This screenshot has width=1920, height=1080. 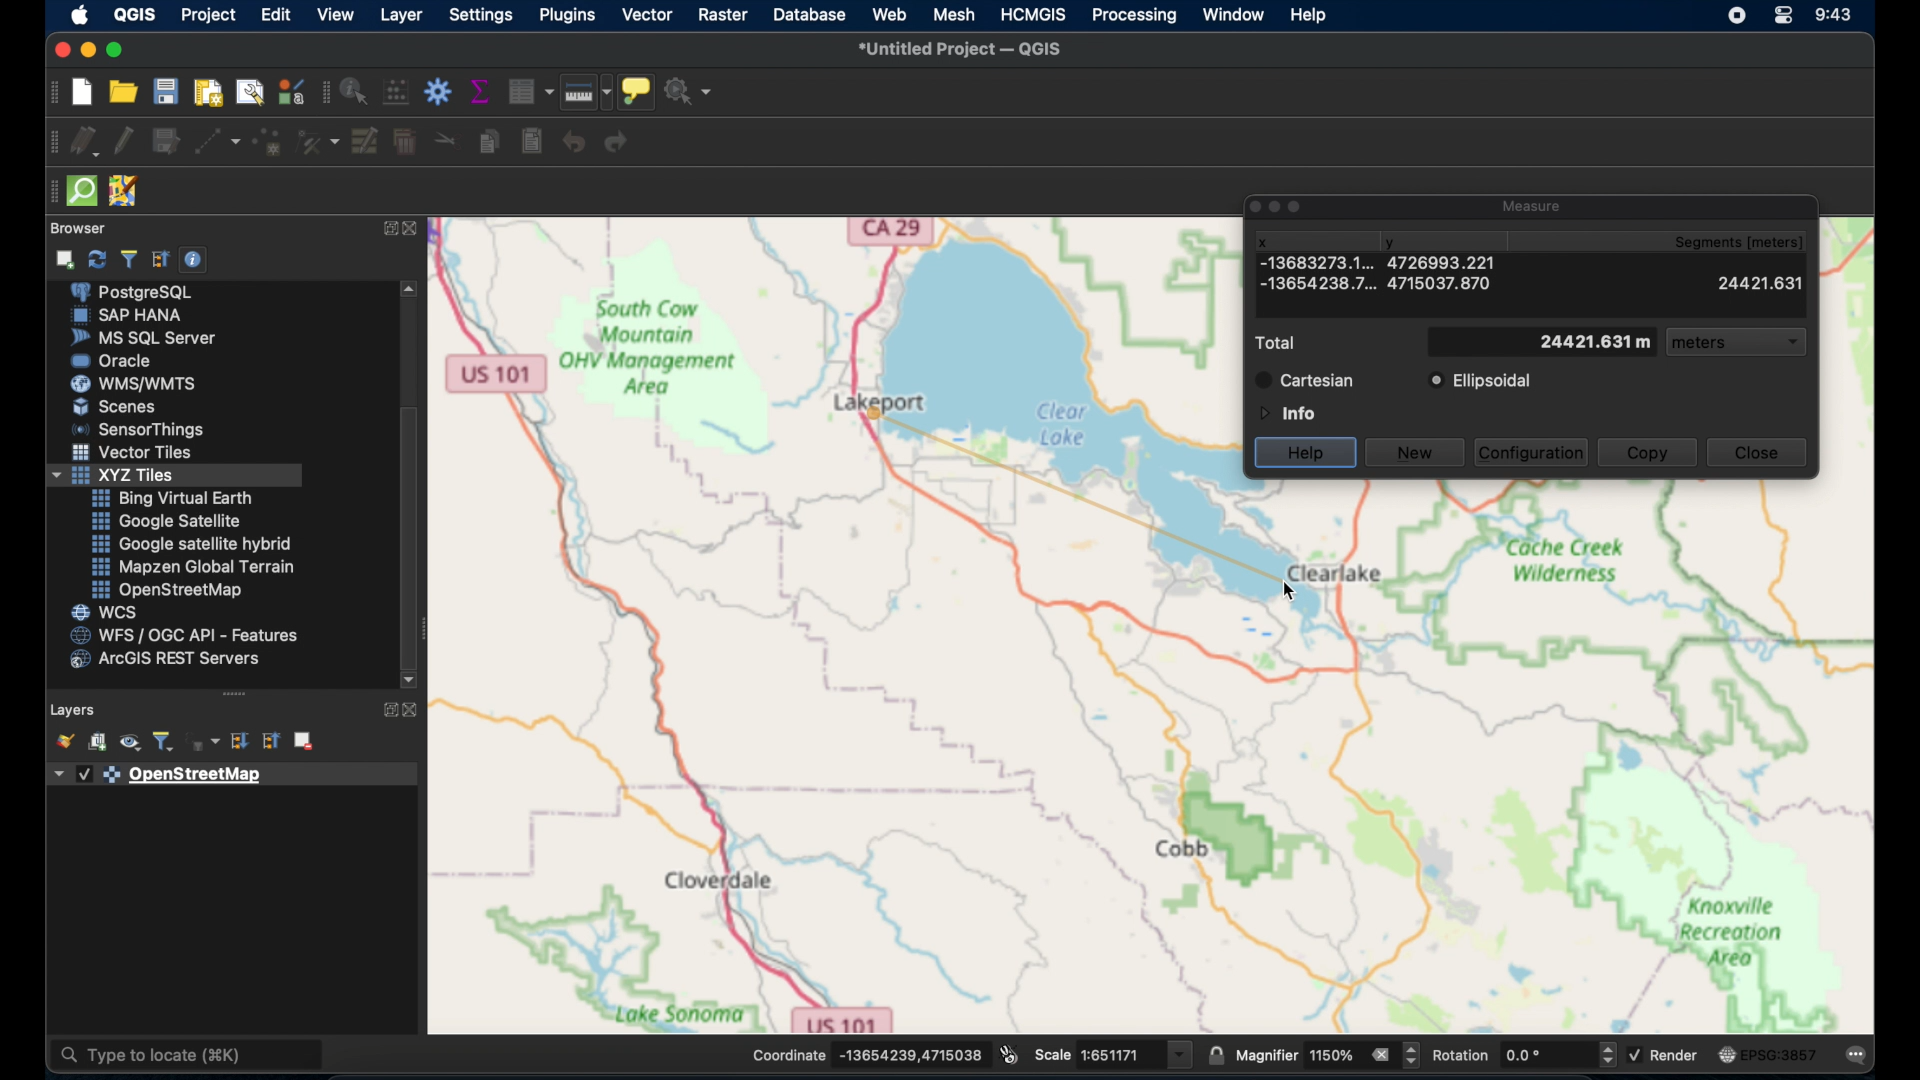 I want to click on browser, so click(x=83, y=226).